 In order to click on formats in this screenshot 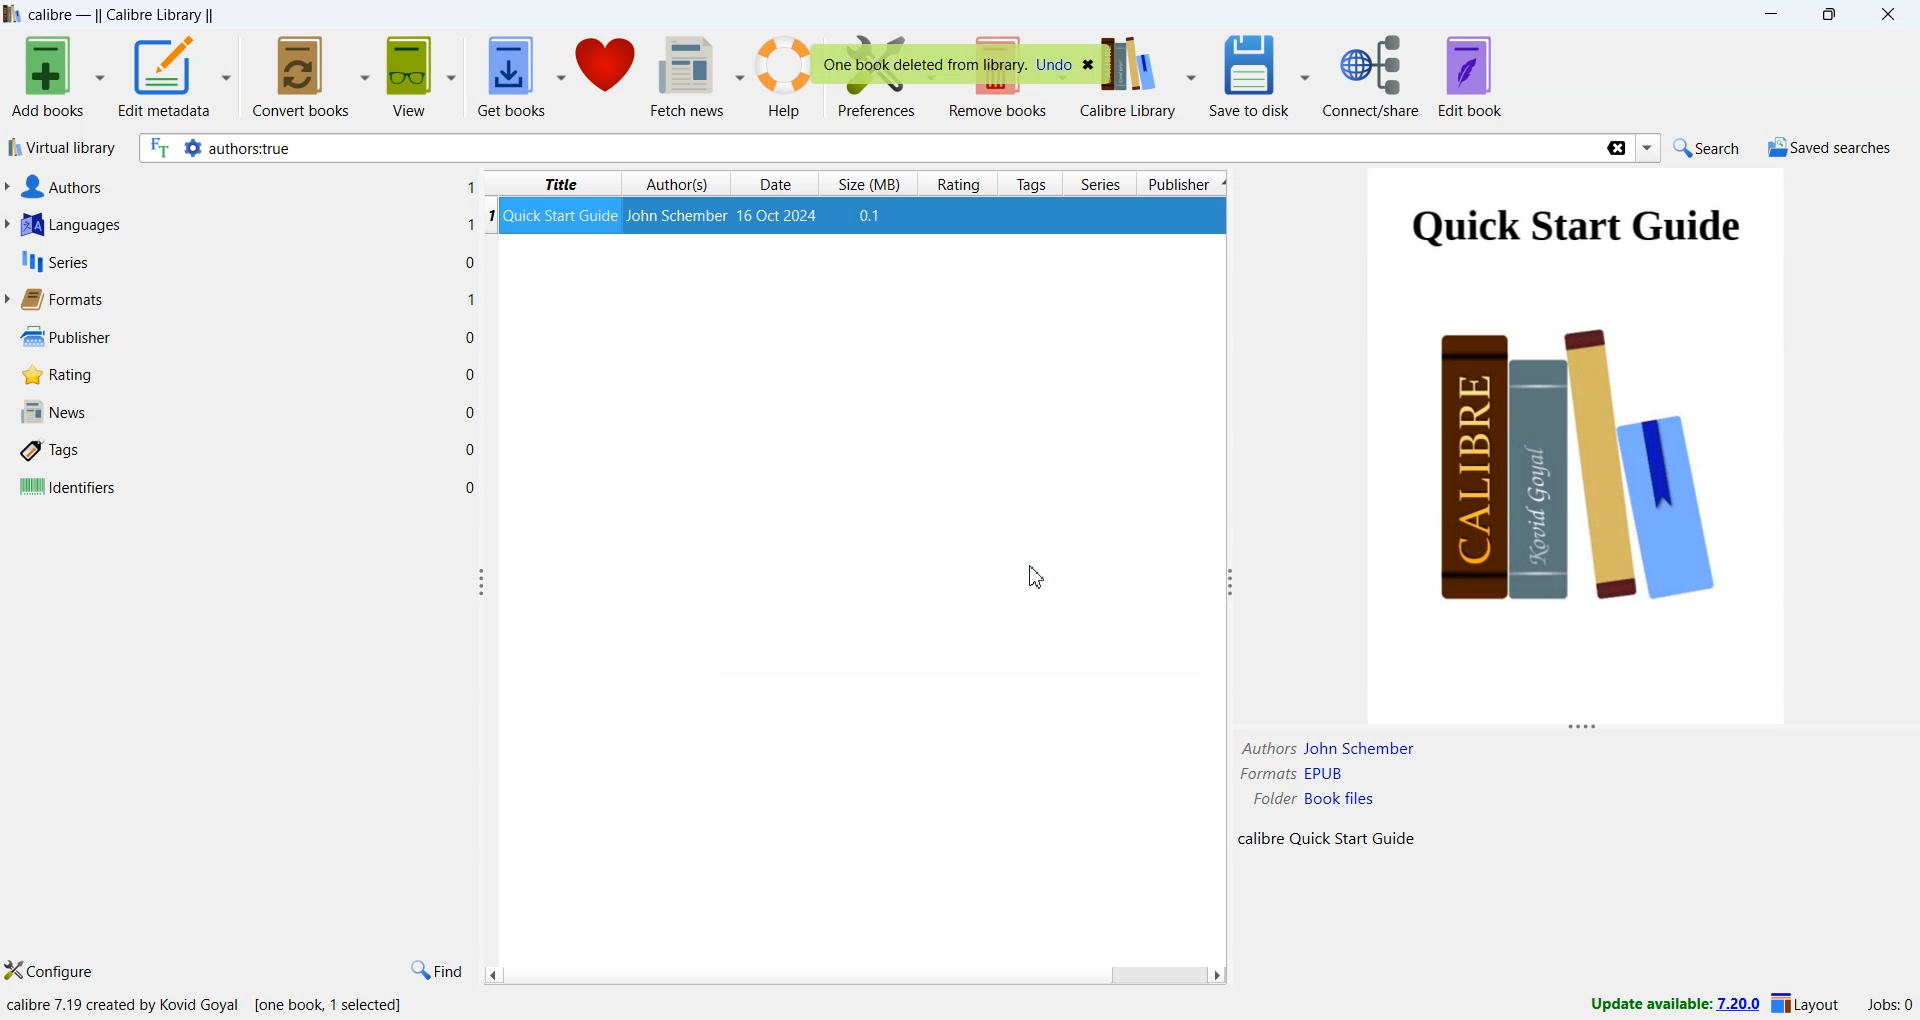, I will do `click(61, 300)`.